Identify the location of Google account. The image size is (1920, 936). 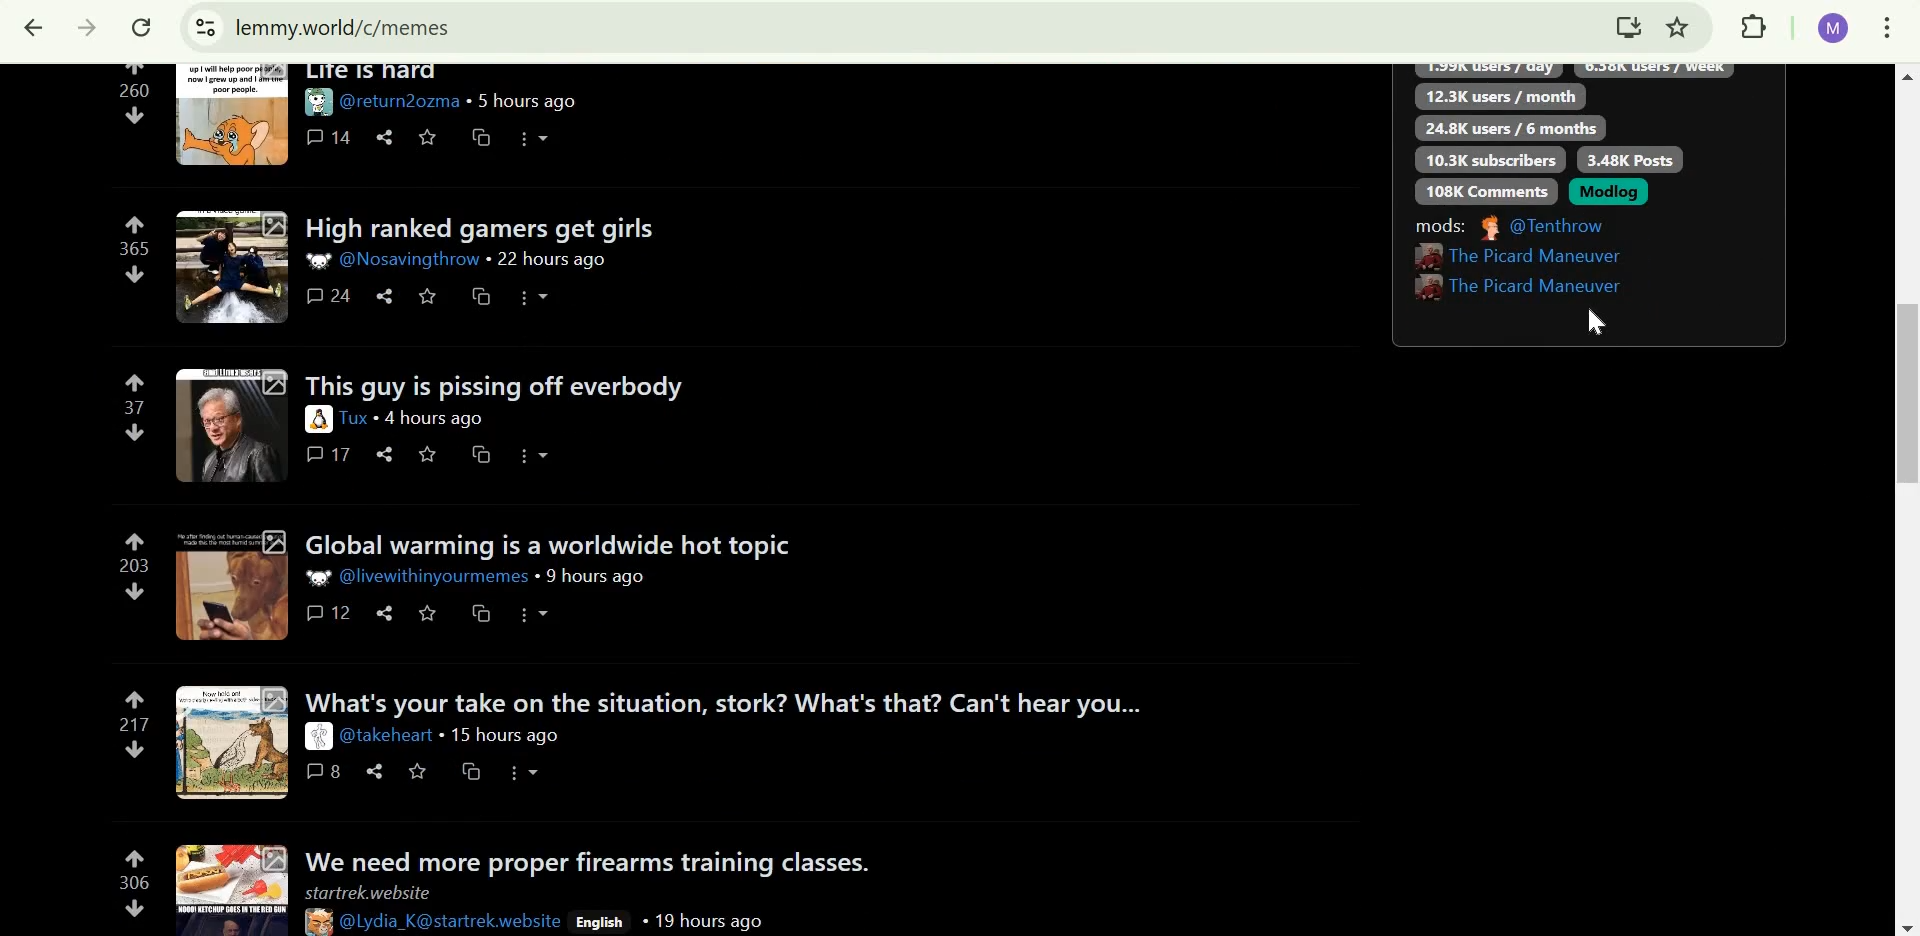
(1832, 29).